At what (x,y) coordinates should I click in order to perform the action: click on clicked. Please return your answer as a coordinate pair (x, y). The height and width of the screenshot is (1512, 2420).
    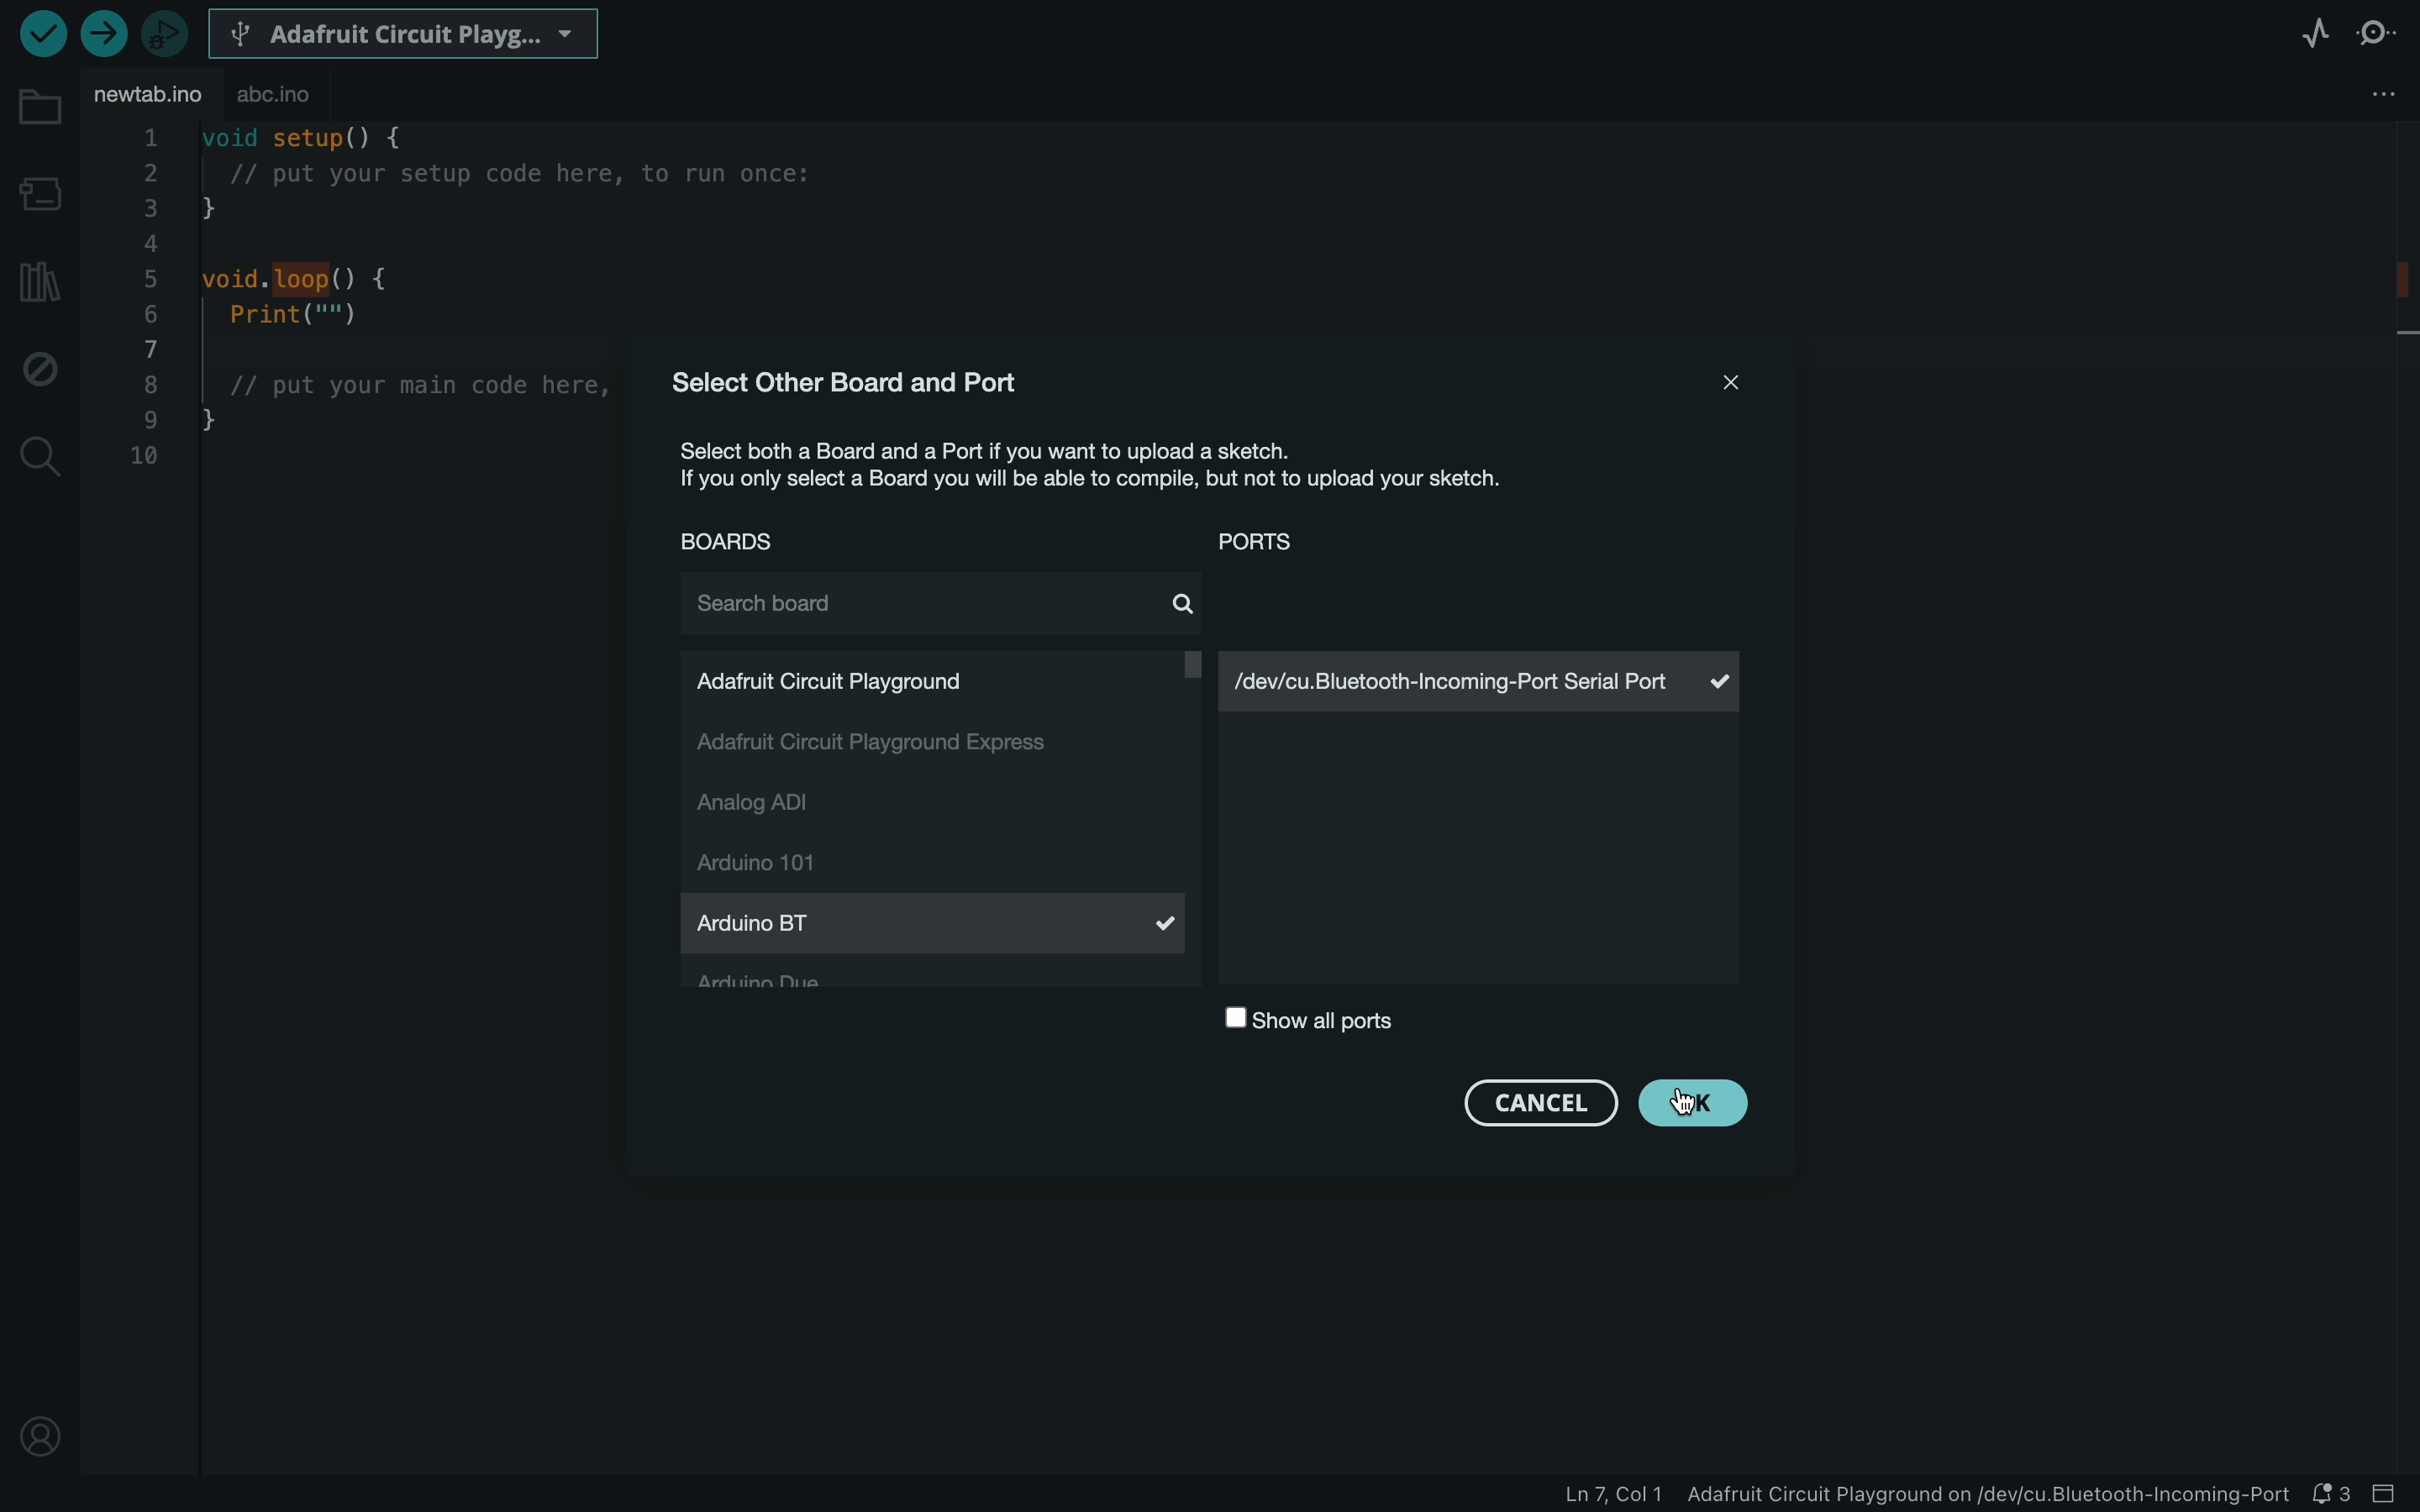
    Looking at the image, I should click on (1691, 1107).